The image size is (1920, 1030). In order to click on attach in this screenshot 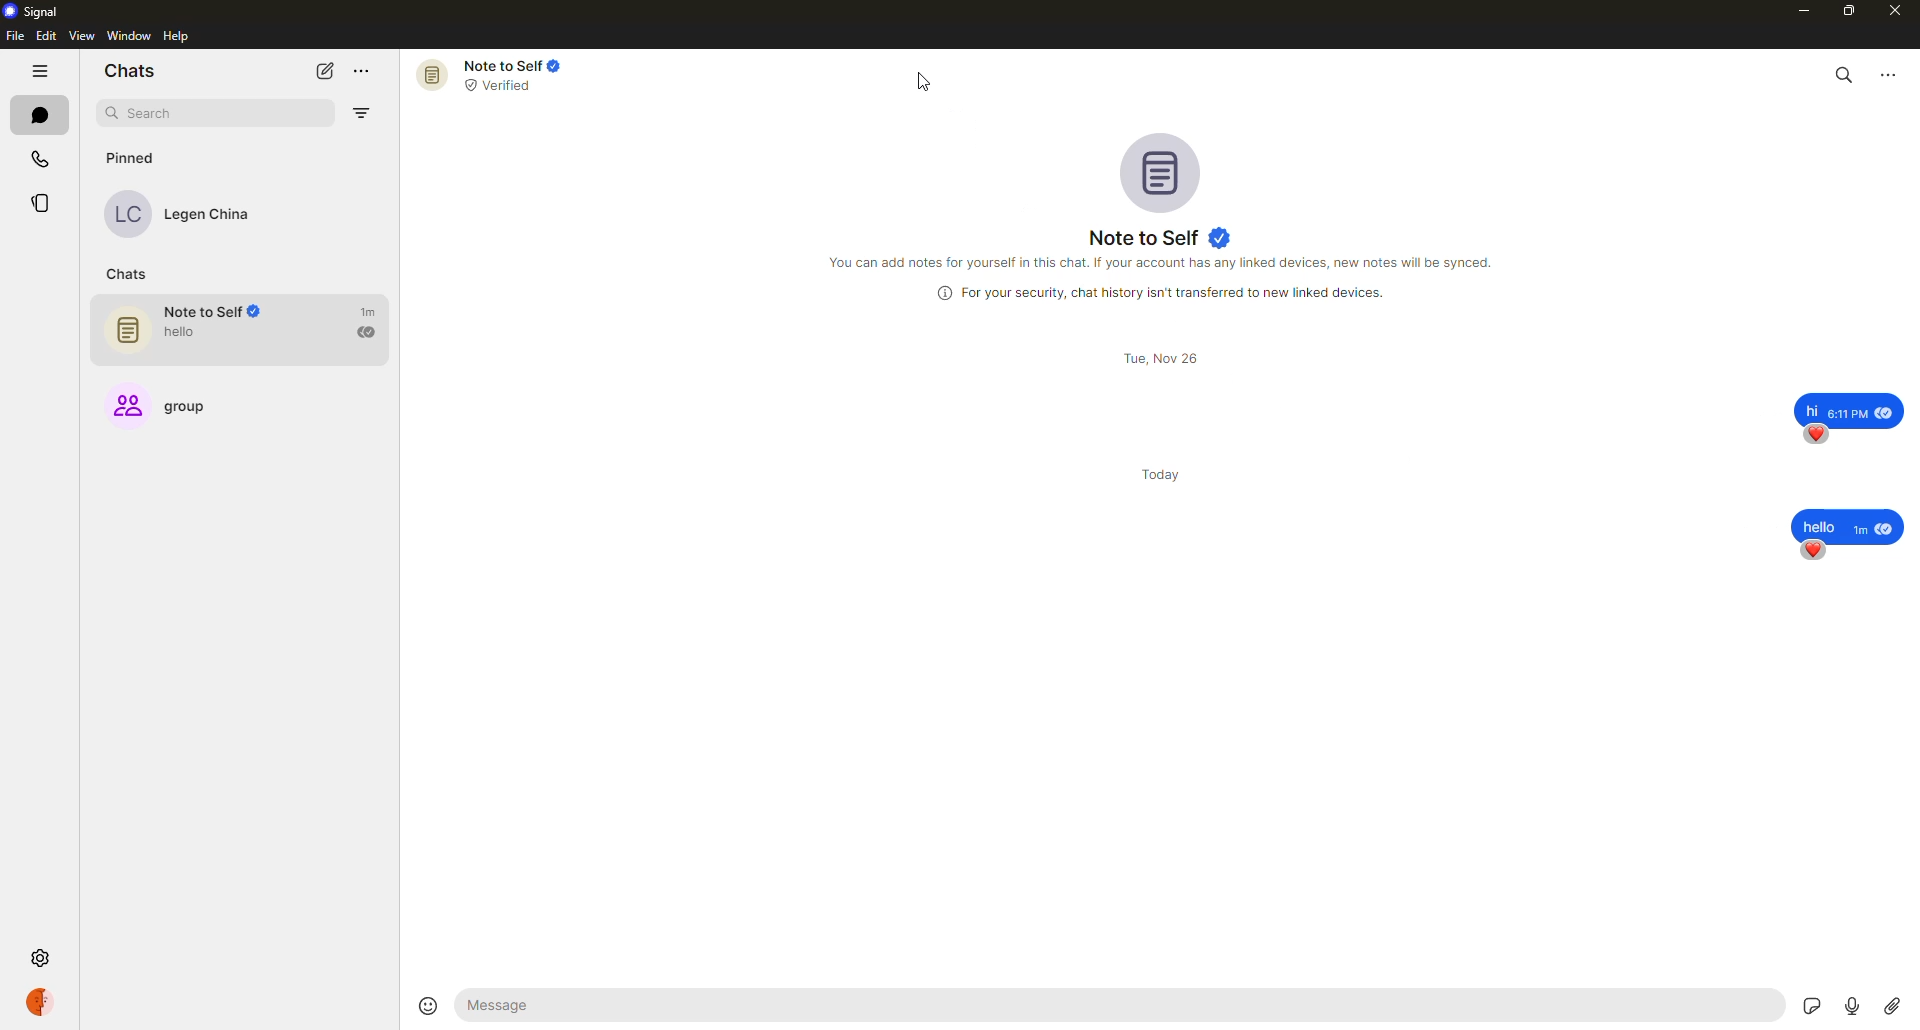, I will do `click(1892, 1004)`.